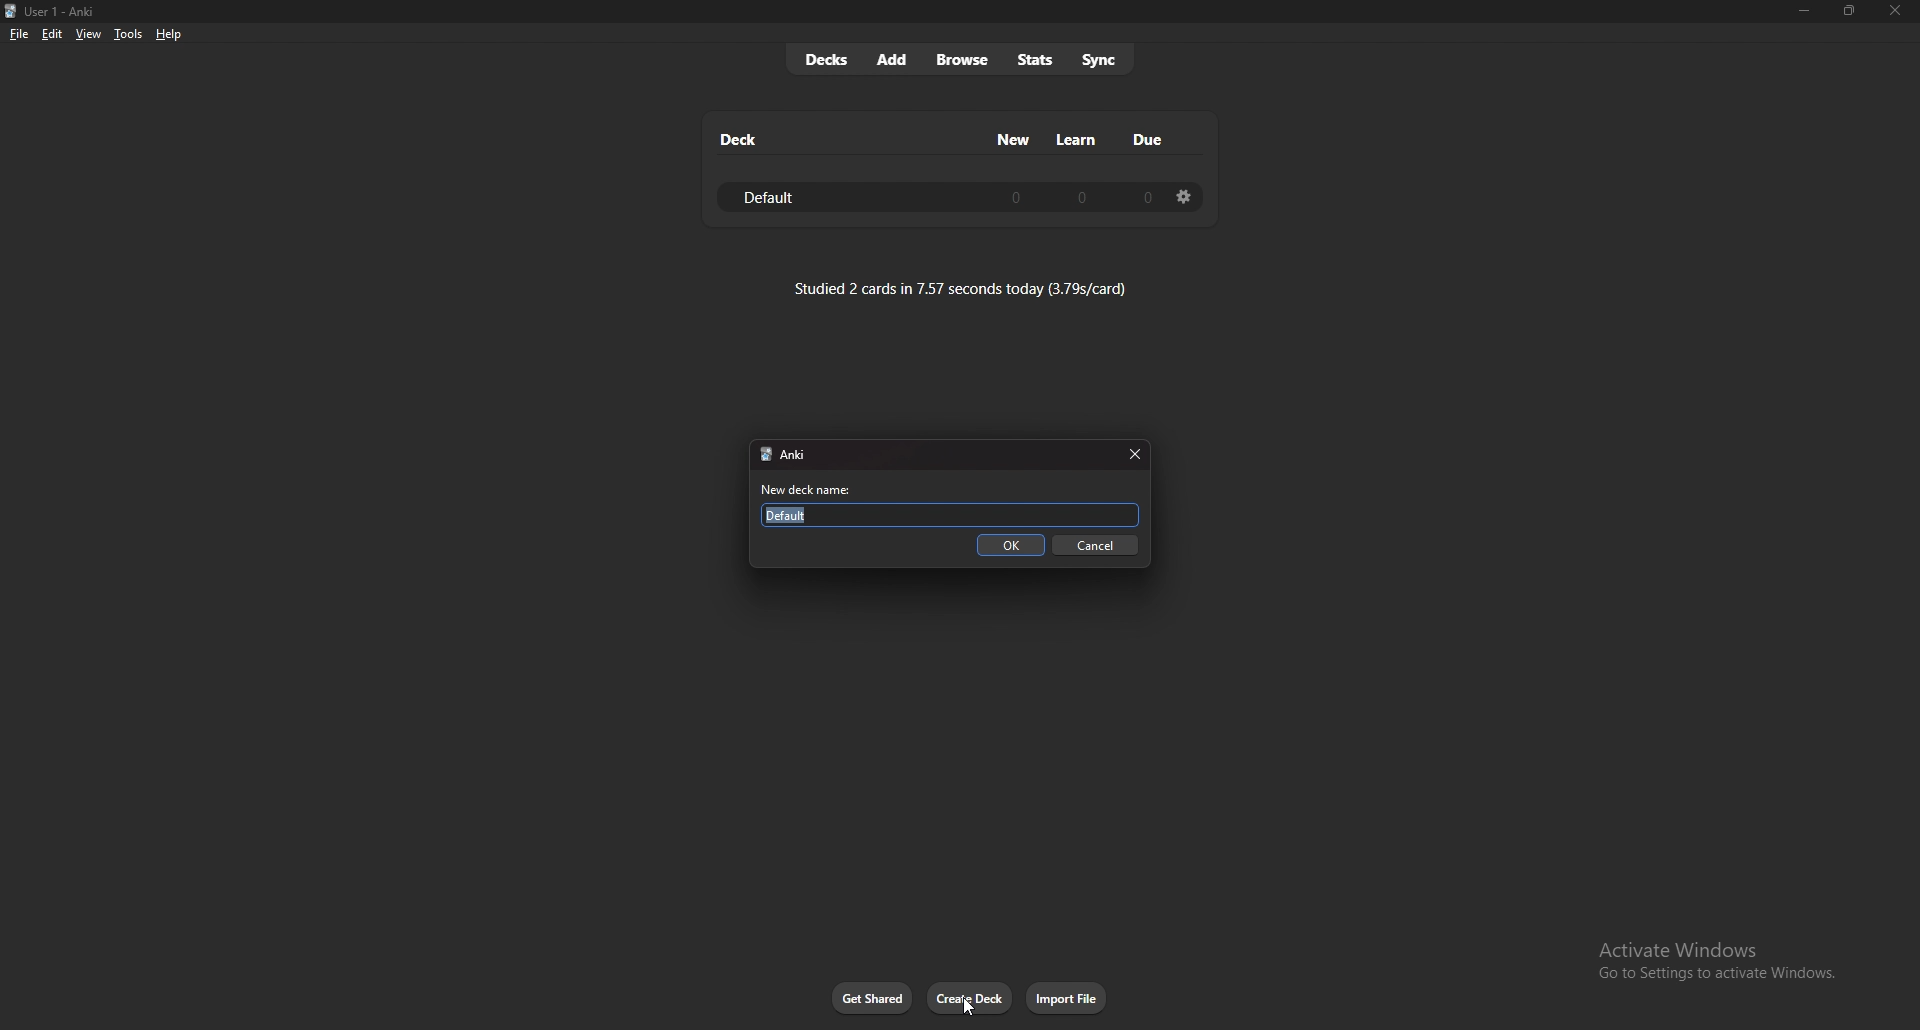 The height and width of the screenshot is (1030, 1920). Describe the element at coordinates (66, 12) in the screenshot. I see `User 1 - Anki` at that location.